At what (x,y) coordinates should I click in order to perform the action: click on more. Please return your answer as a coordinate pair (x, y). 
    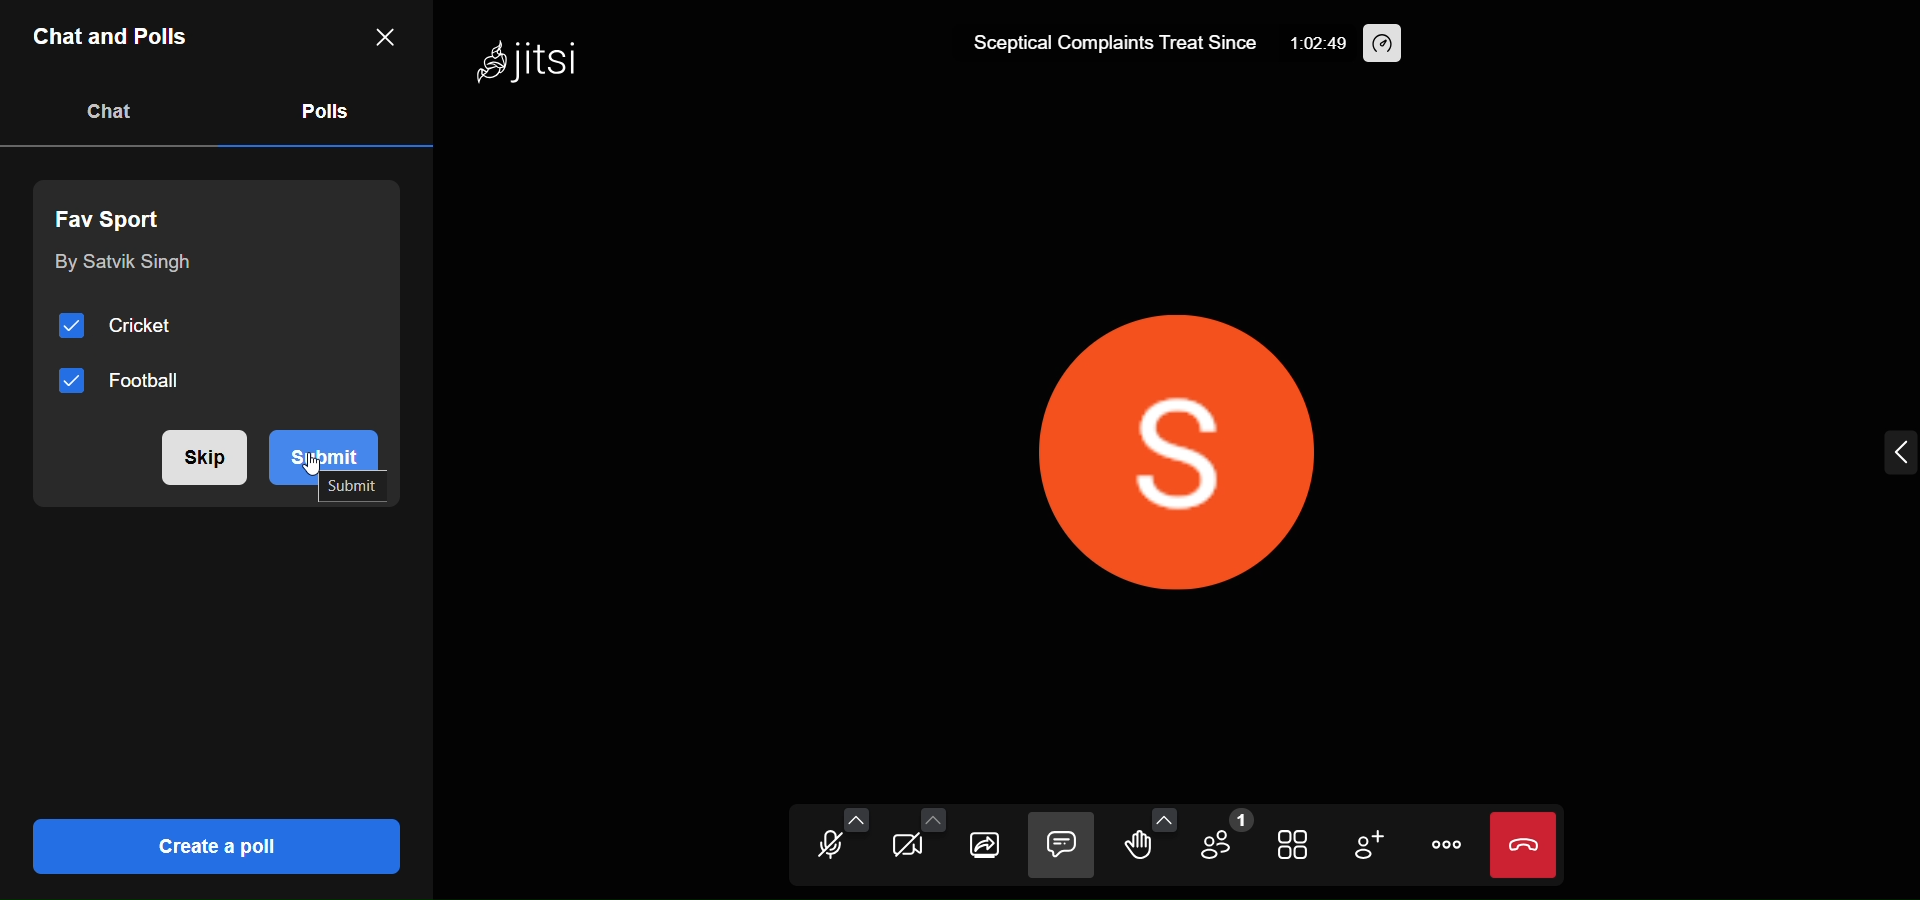
    Looking at the image, I should click on (1442, 844).